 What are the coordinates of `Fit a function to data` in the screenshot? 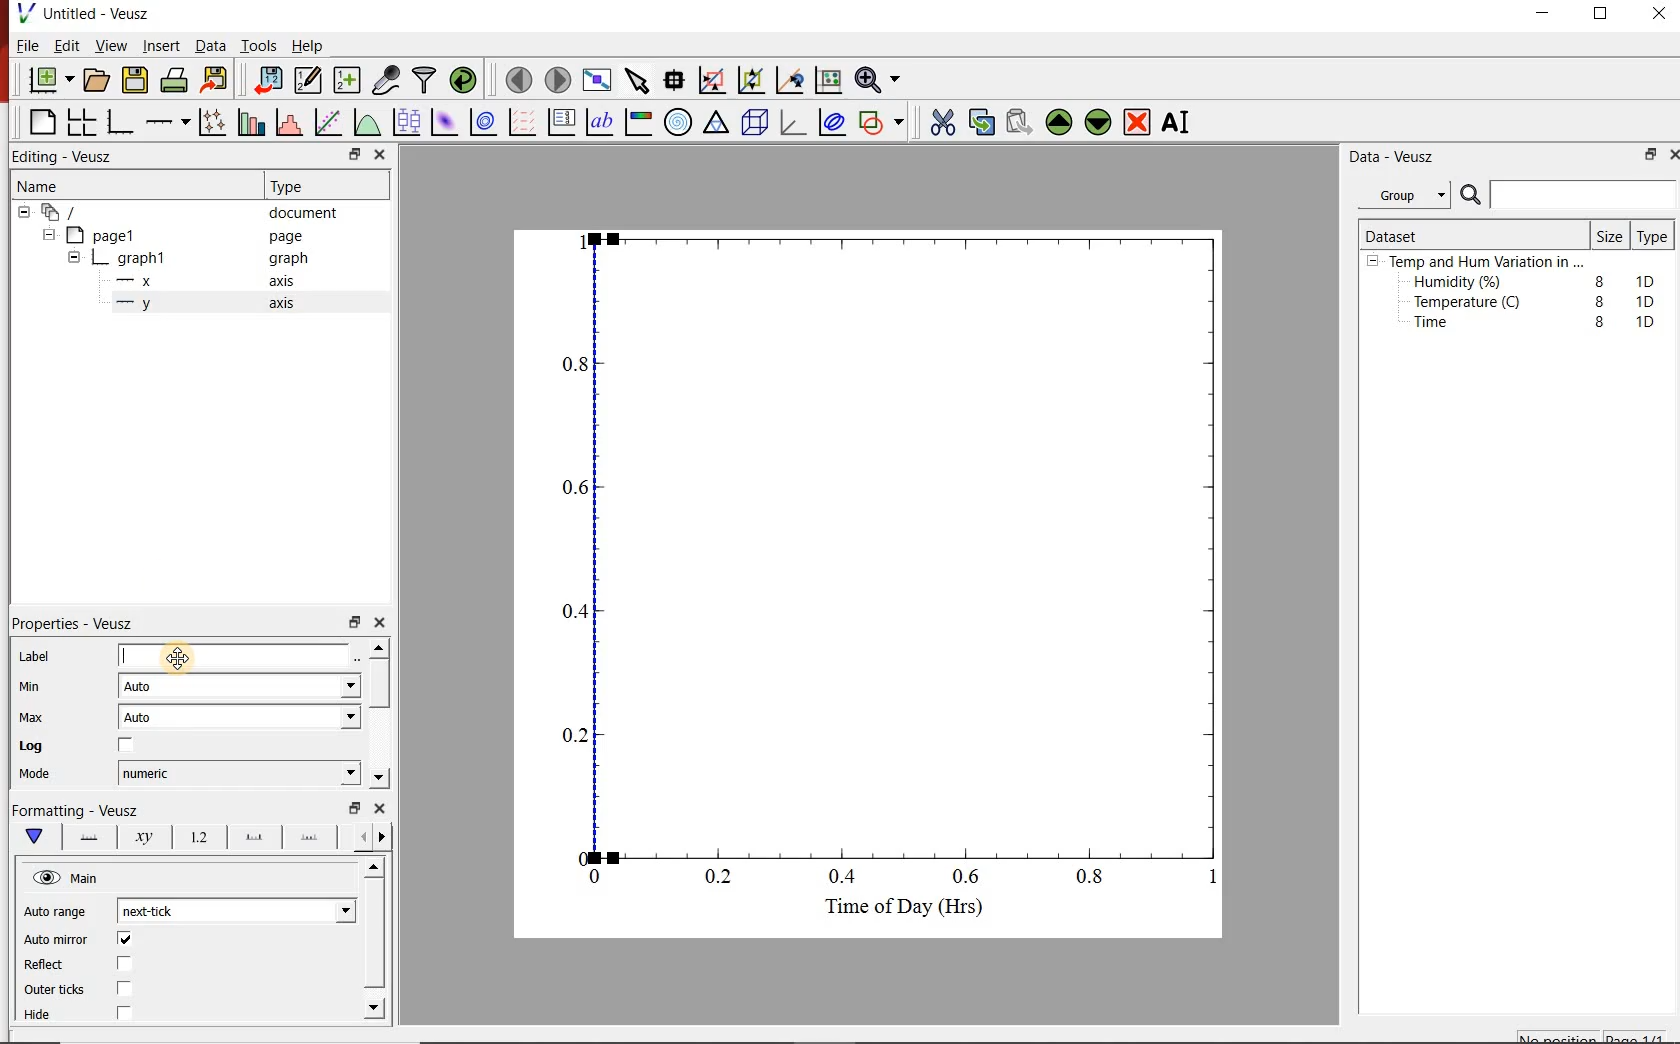 It's located at (329, 121).